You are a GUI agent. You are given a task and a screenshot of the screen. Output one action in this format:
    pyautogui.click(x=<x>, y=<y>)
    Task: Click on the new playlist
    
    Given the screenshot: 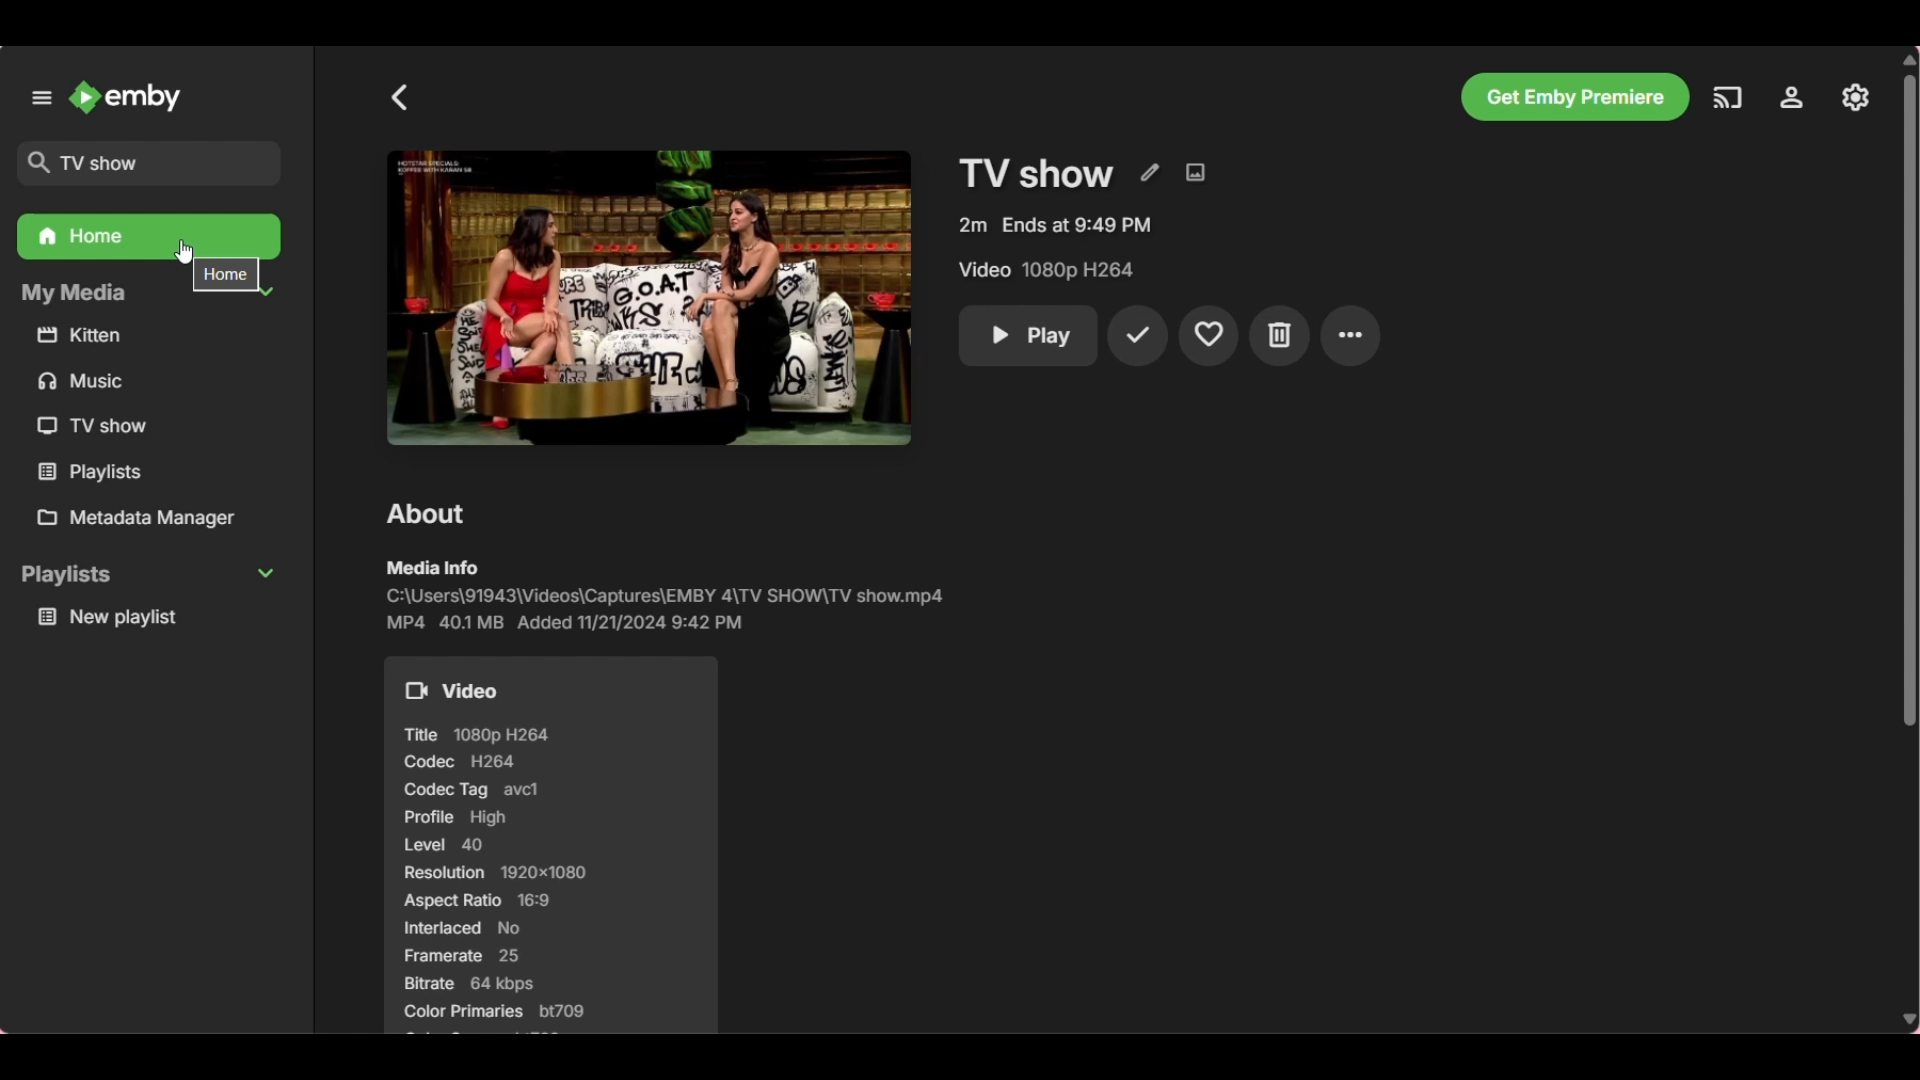 What is the action you would take?
    pyautogui.click(x=152, y=618)
    